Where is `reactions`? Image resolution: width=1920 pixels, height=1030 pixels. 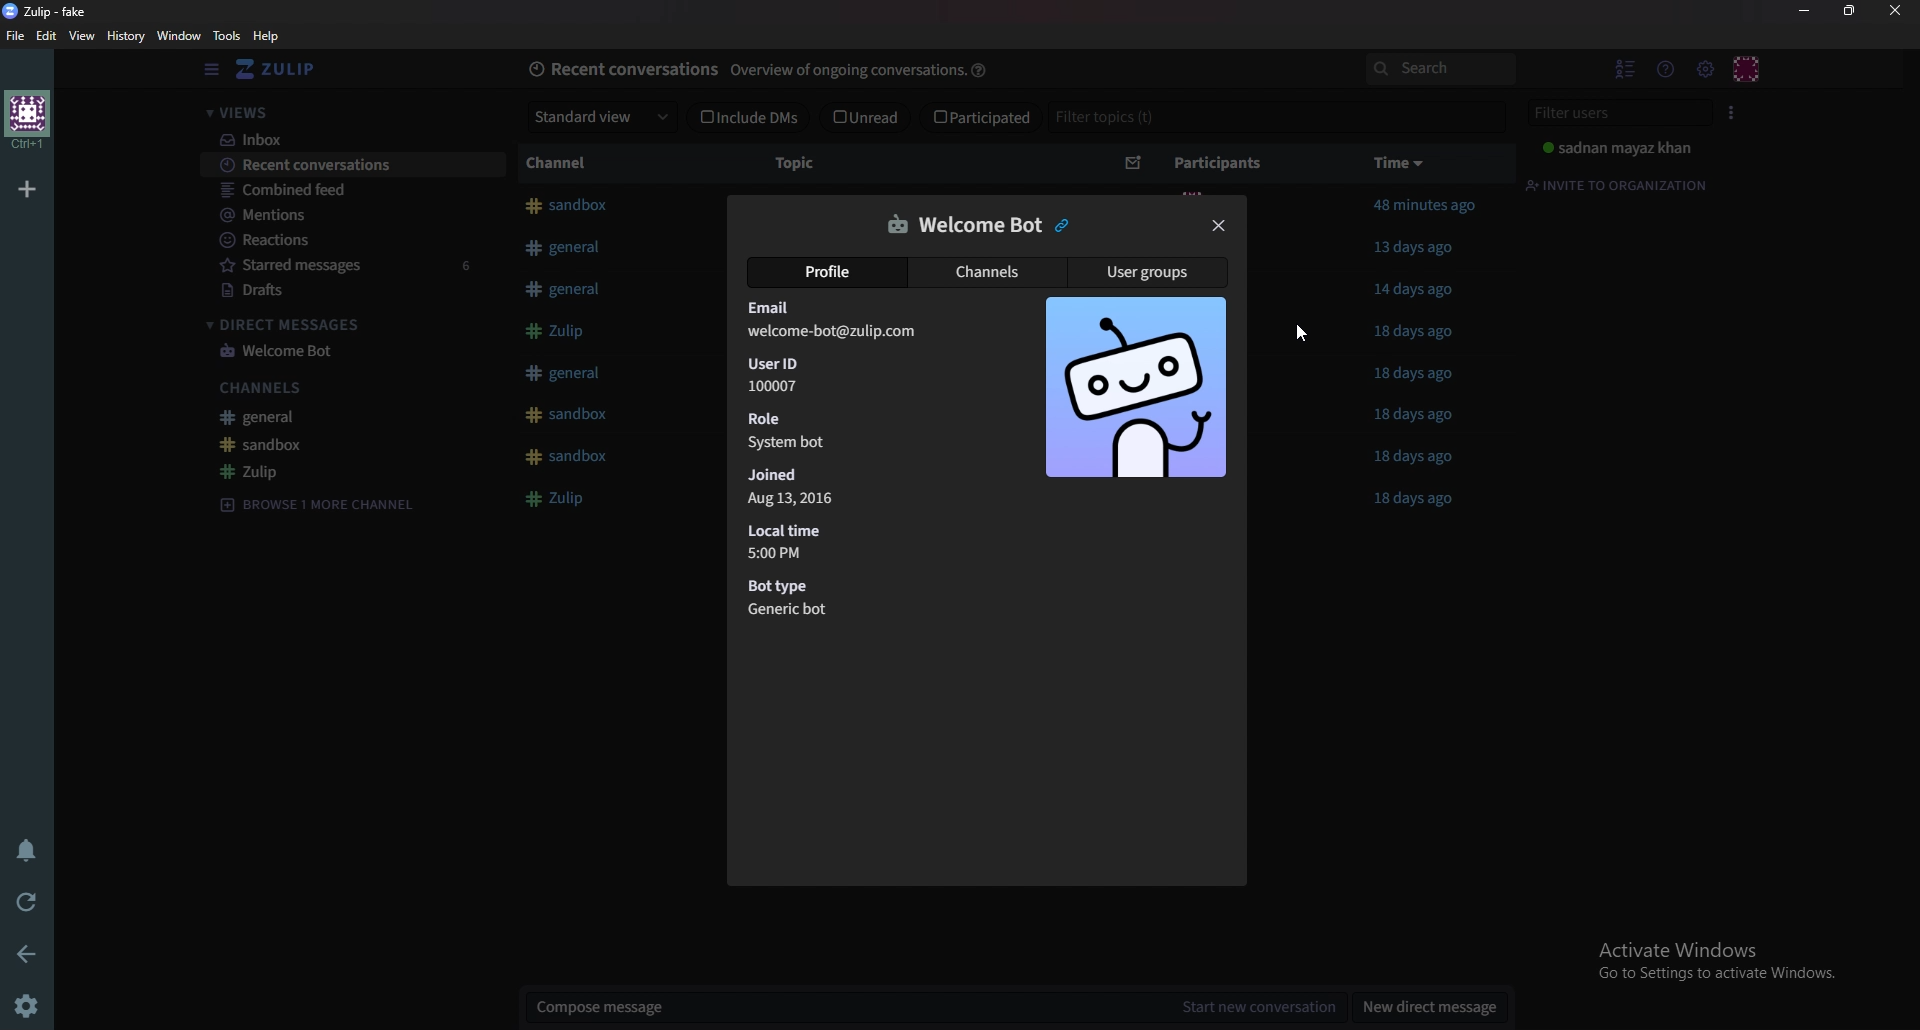 reactions is located at coordinates (349, 242).